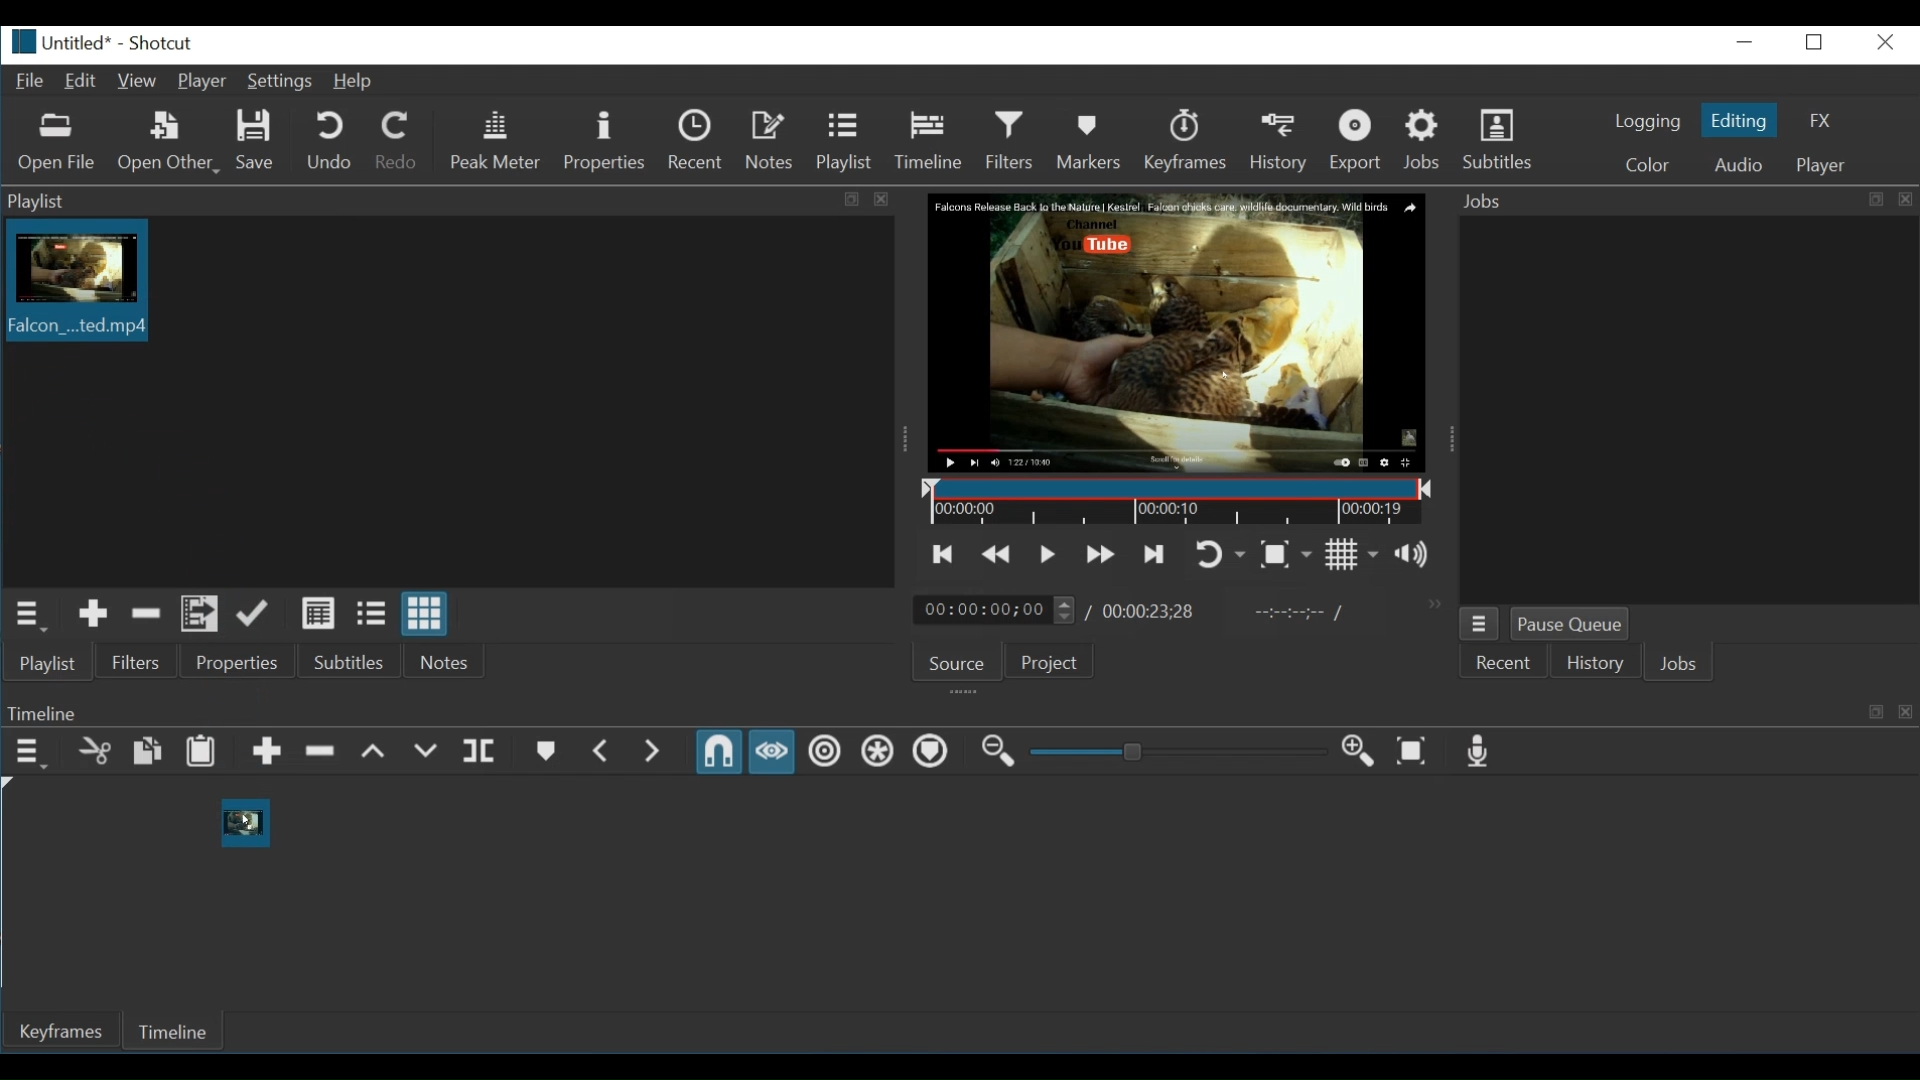 Image resolution: width=1920 pixels, height=1080 pixels. I want to click on Minimize, so click(1747, 42).